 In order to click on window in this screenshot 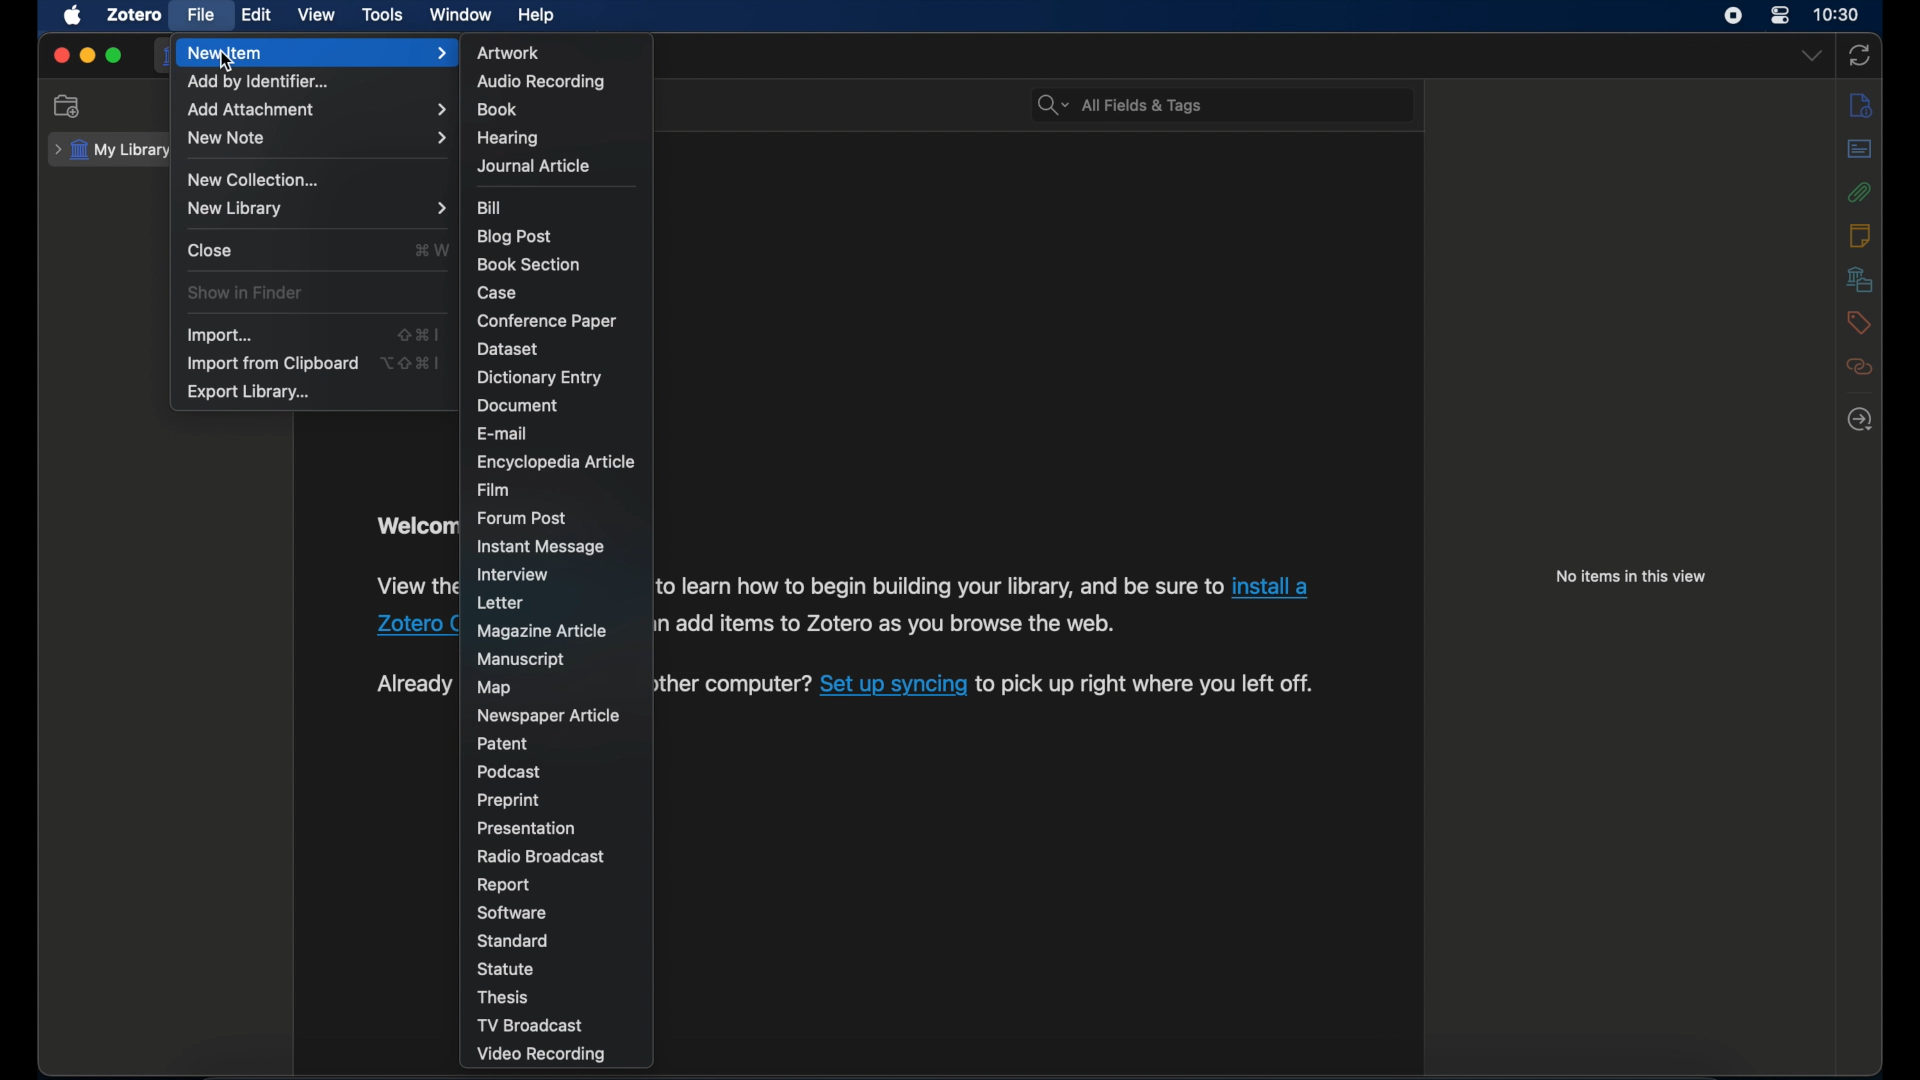, I will do `click(461, 14)`.